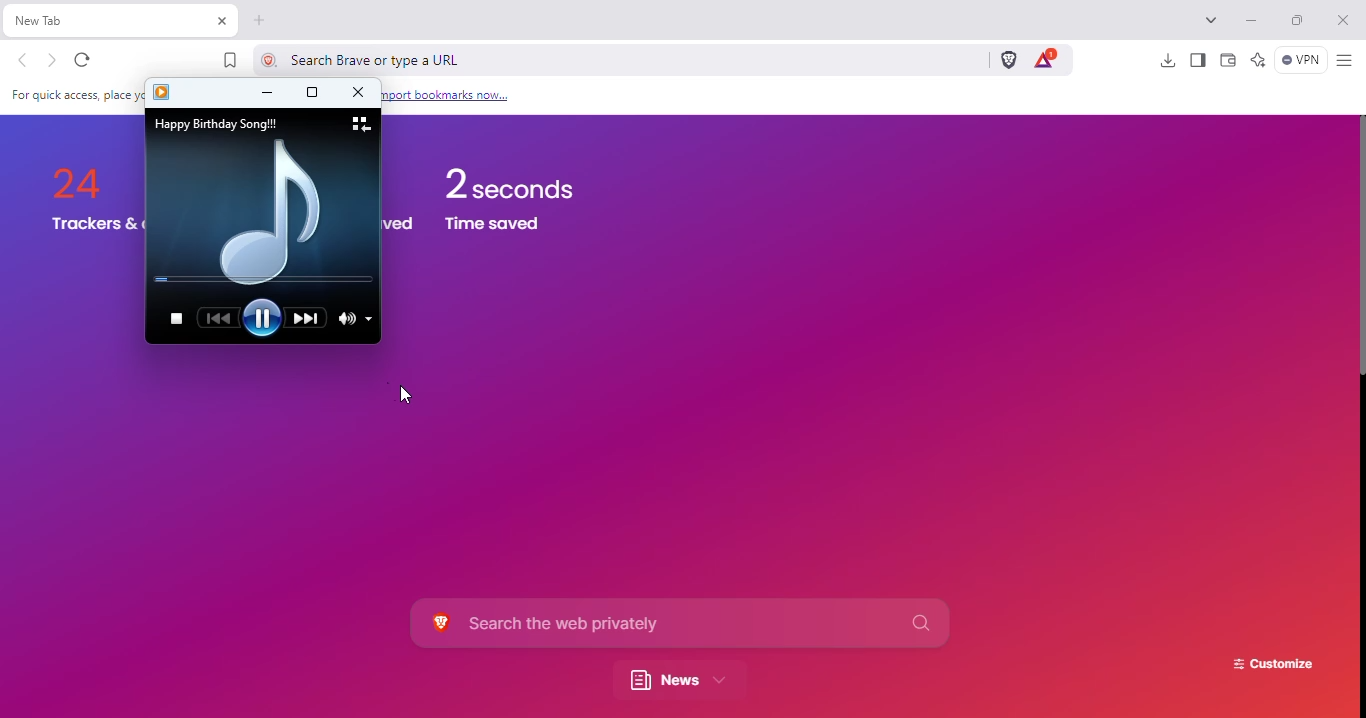 This screenshot has height=718, width=1366. Describe the element at coordinates (348, 318) in the screenshot. I see `mute` at that location.